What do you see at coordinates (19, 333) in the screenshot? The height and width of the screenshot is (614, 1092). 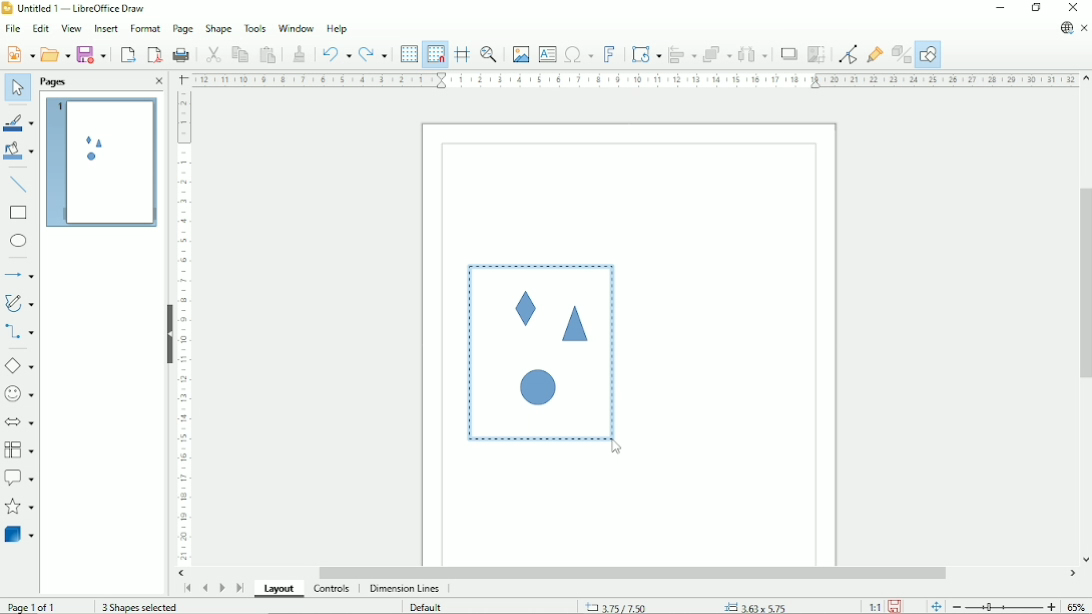 I see `Connectors` at bounding box center [19, 333].